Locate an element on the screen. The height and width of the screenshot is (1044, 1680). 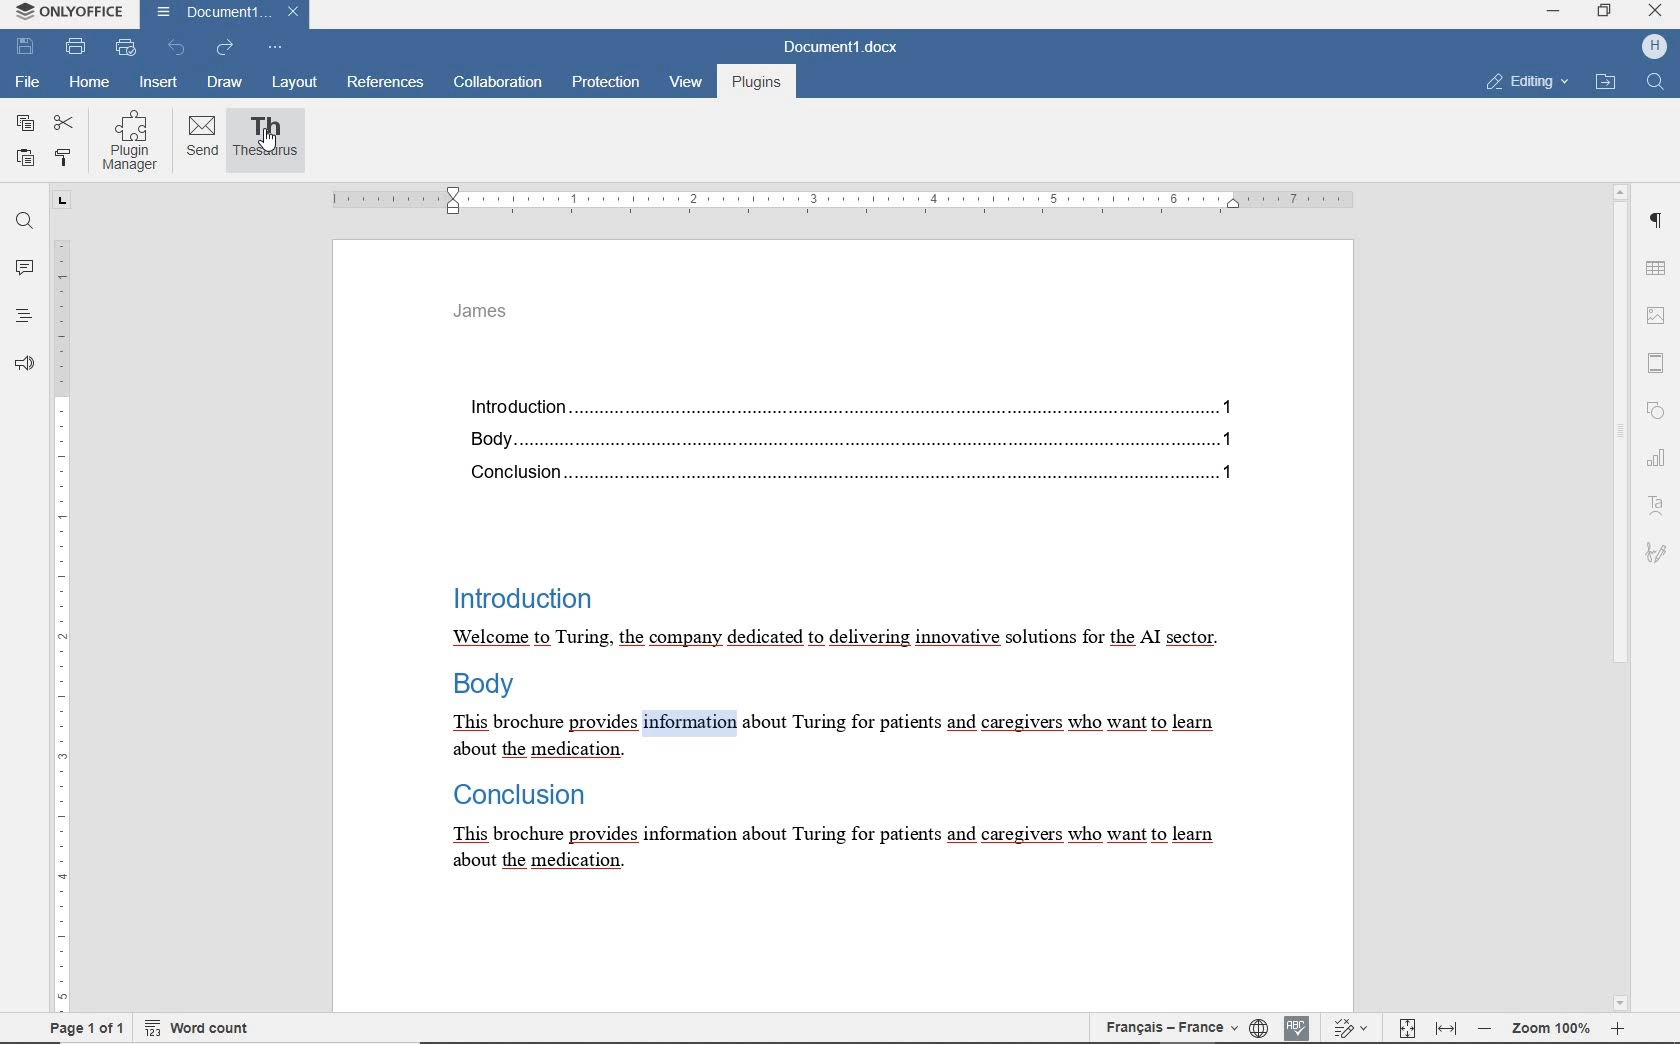
cursor is located at coordinates (270, 141).